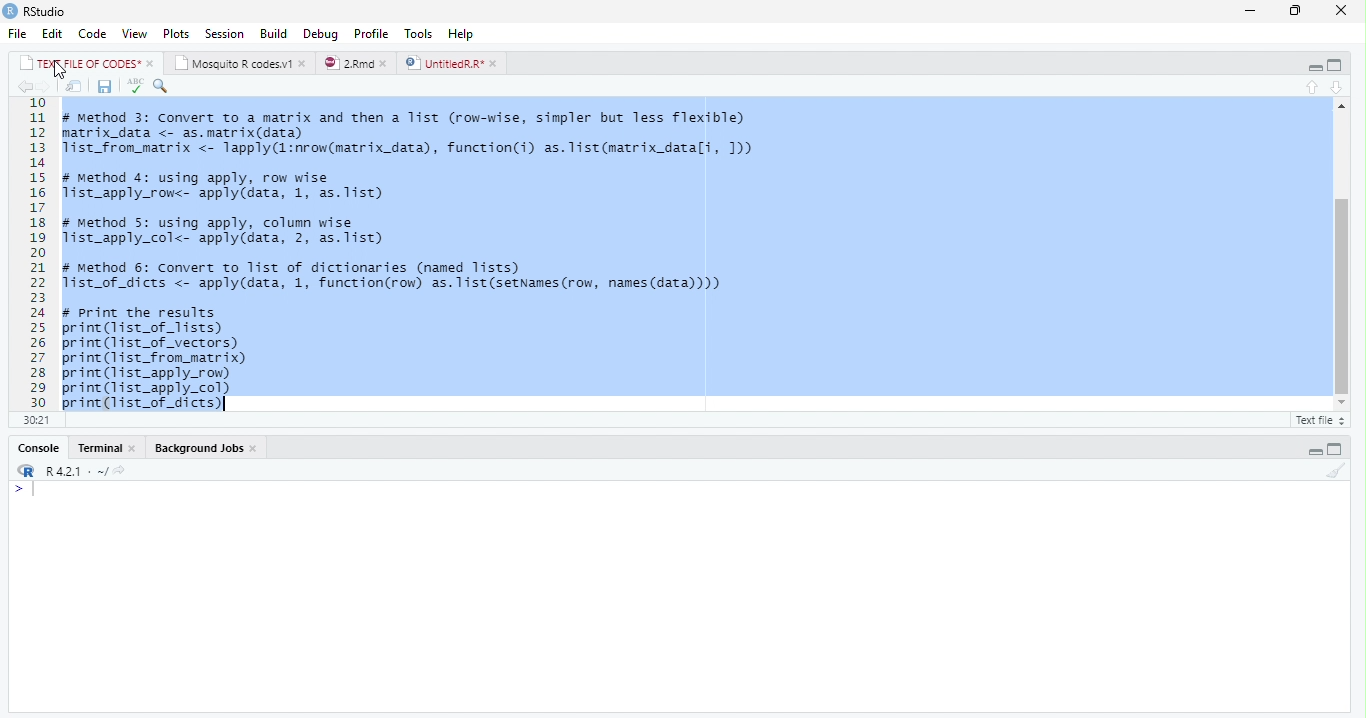 This screenshot has width=1366, height=718. What do you see at coordinates (135, 32) in the screenshot?
I see `View` at bounding box center [135, 32].